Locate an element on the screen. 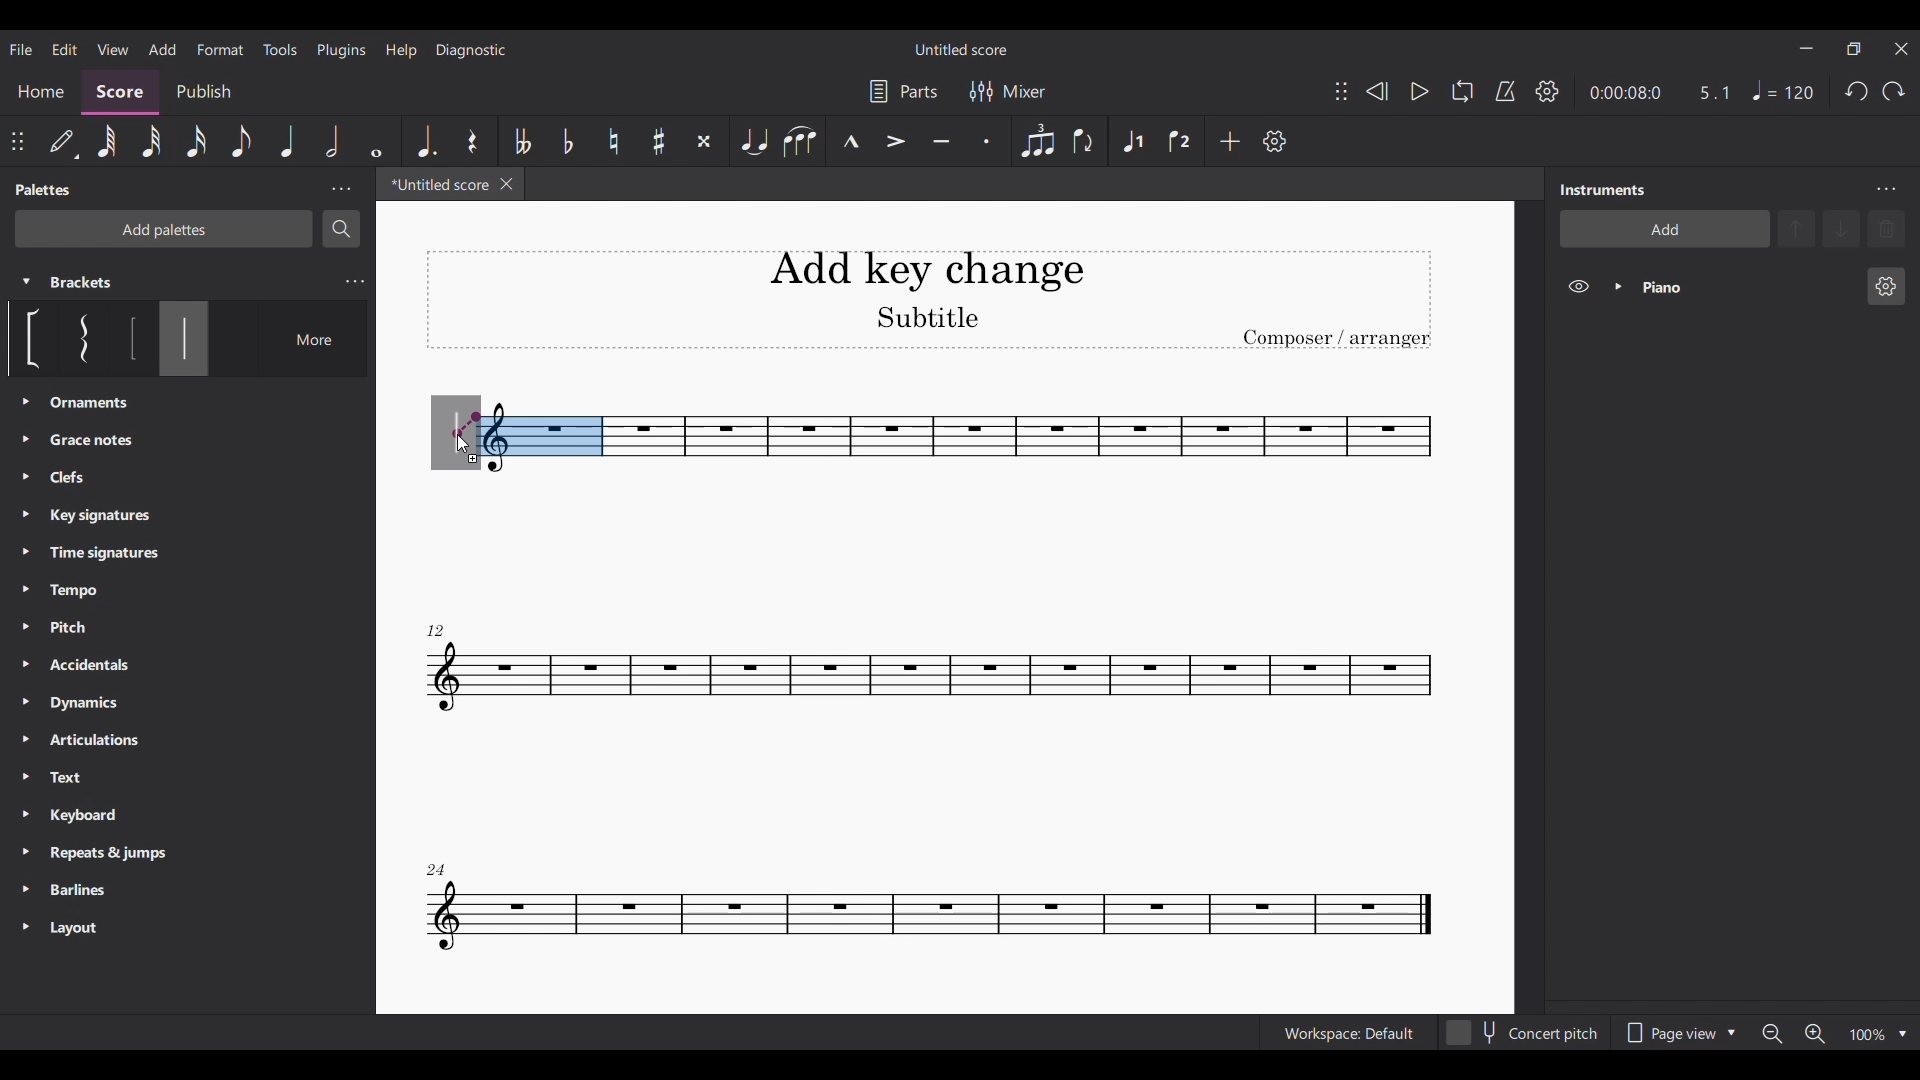 This screenshot has height=1080, width=1920. 32nd note is located at coordinates (152, 142).